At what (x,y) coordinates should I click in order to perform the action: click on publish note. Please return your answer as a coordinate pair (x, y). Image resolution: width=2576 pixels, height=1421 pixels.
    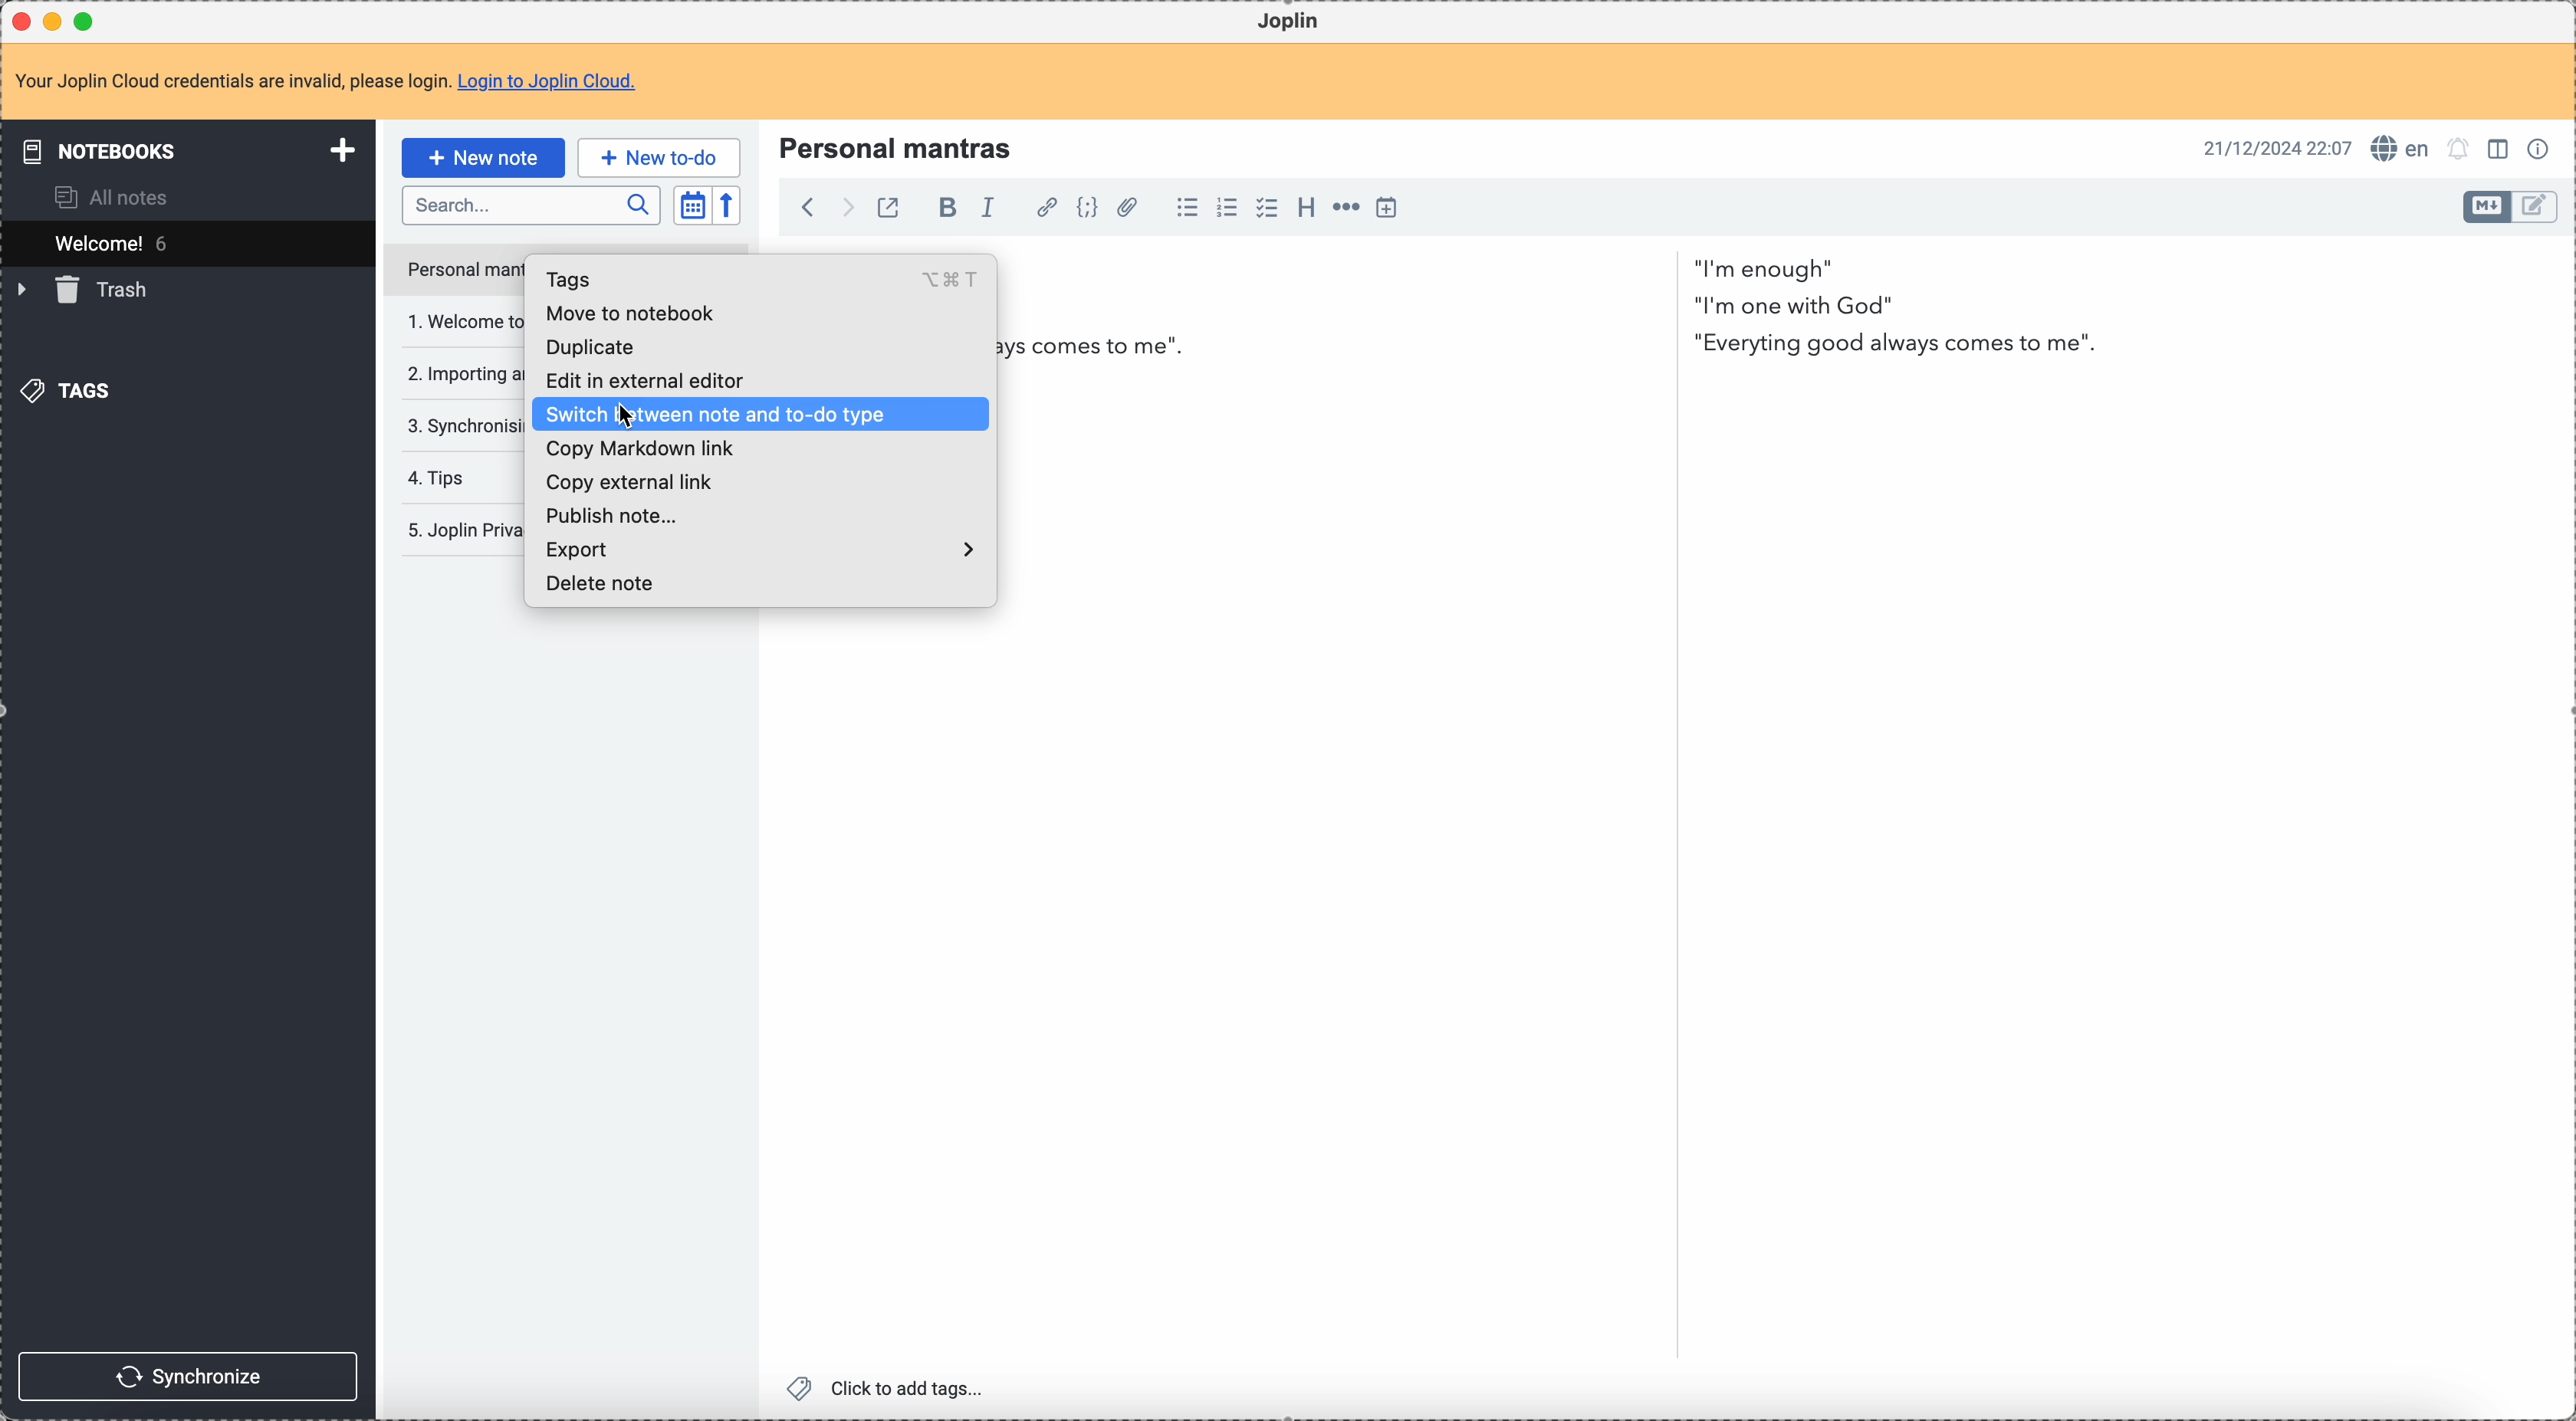
    Looking at the image, I should click on (609, 516).